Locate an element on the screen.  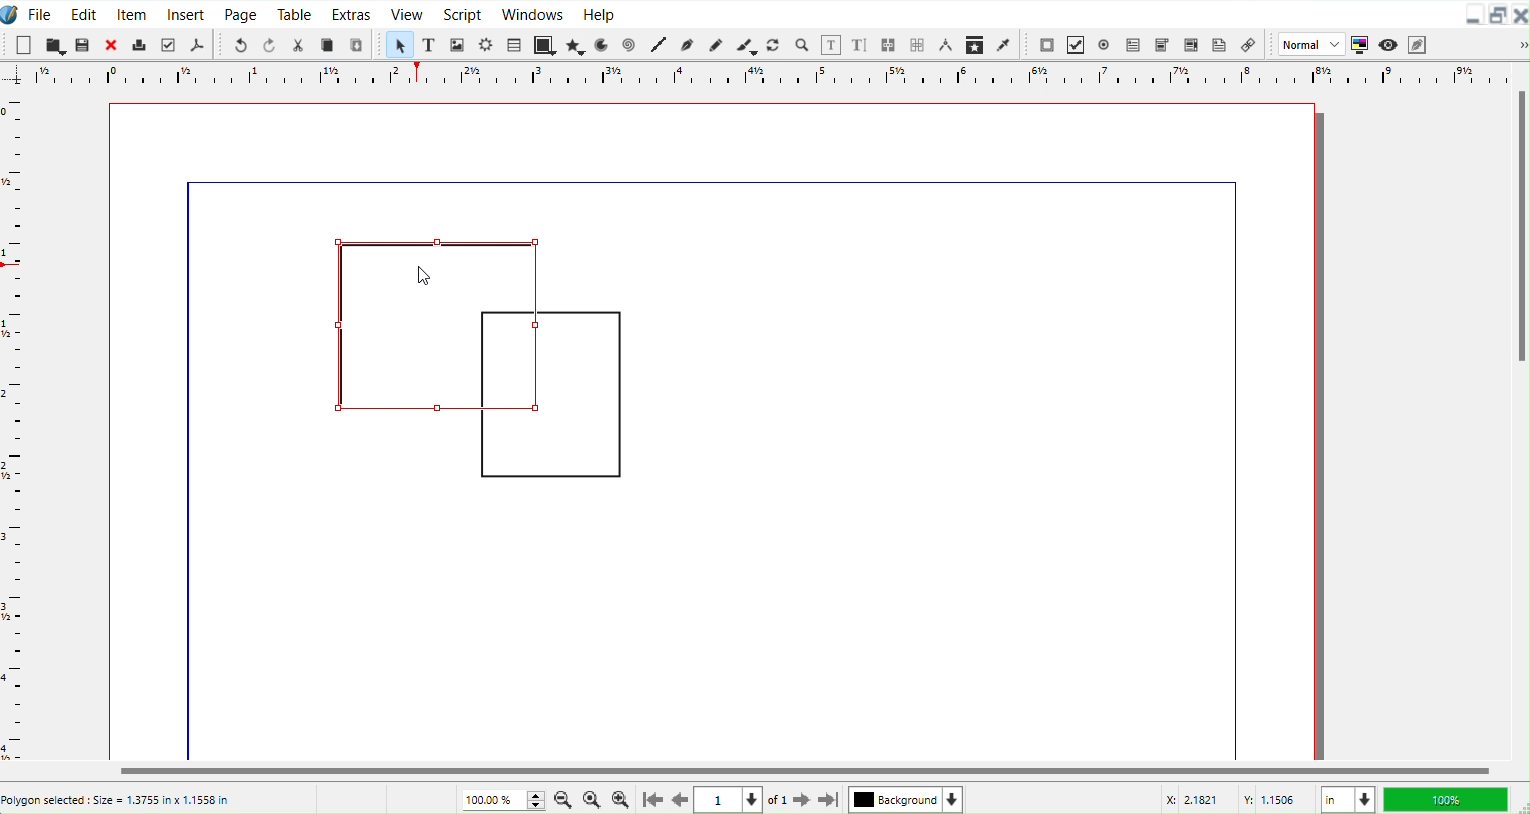
Line is located at coordinates (661, 46).